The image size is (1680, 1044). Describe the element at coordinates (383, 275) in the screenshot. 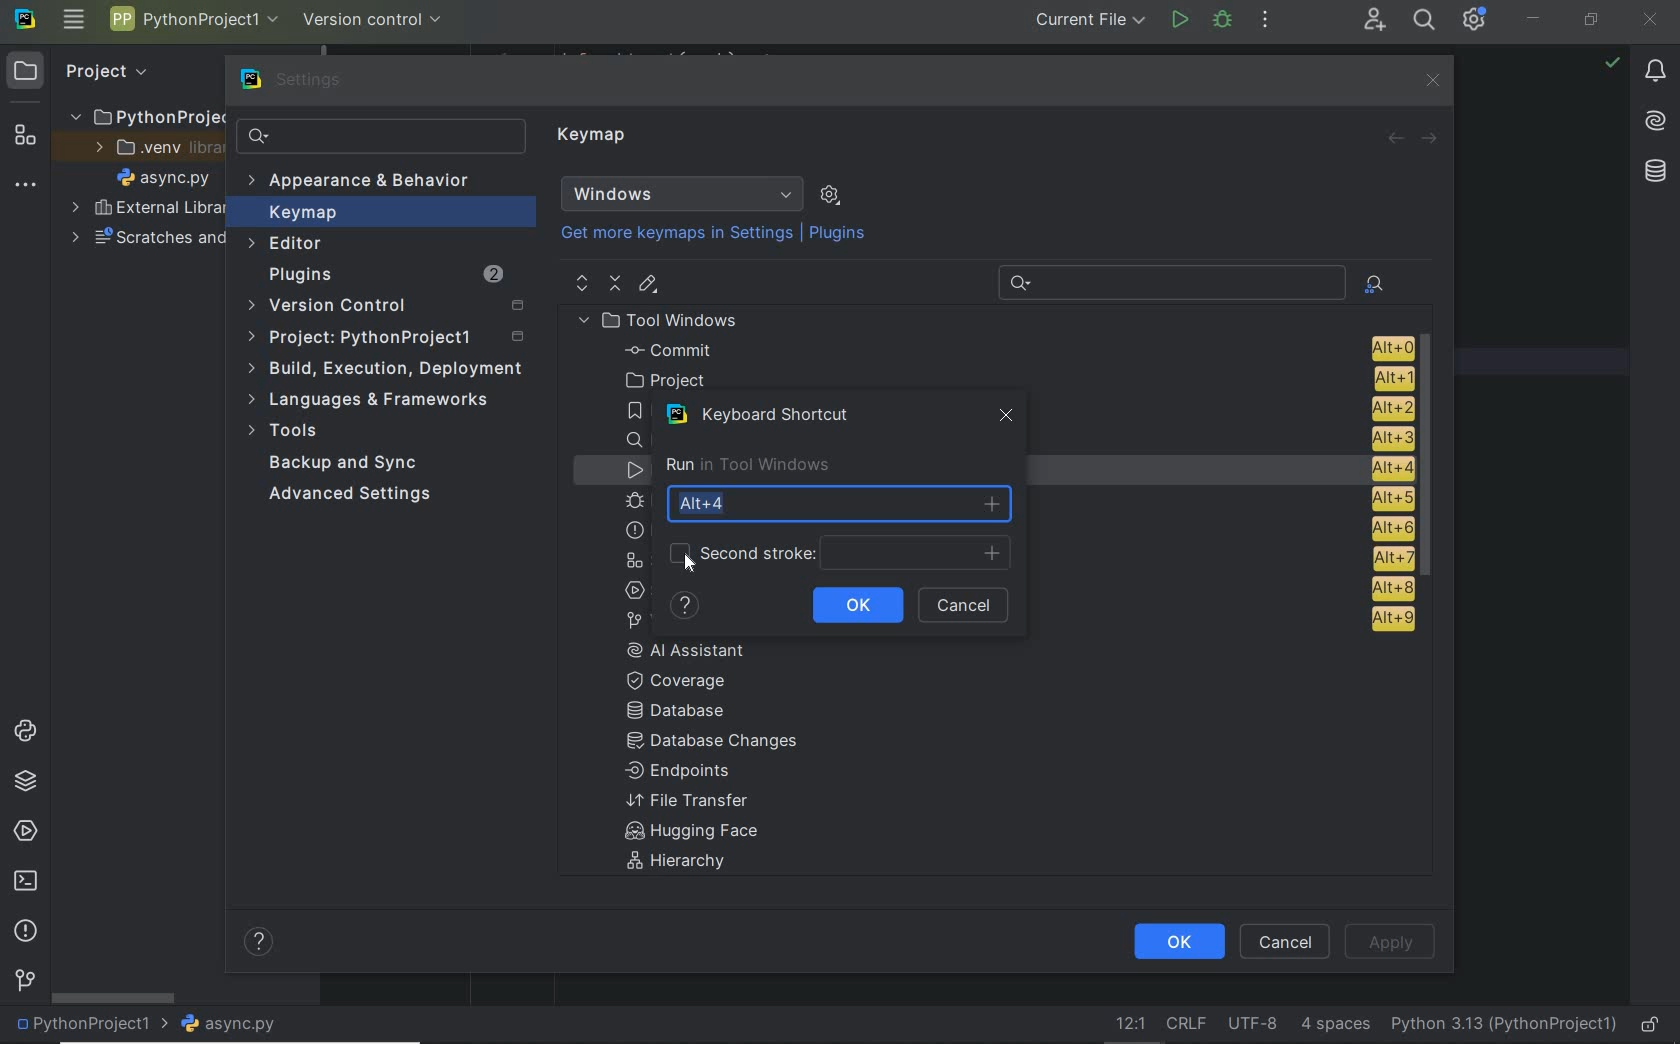

I see `Plugins` at that location.